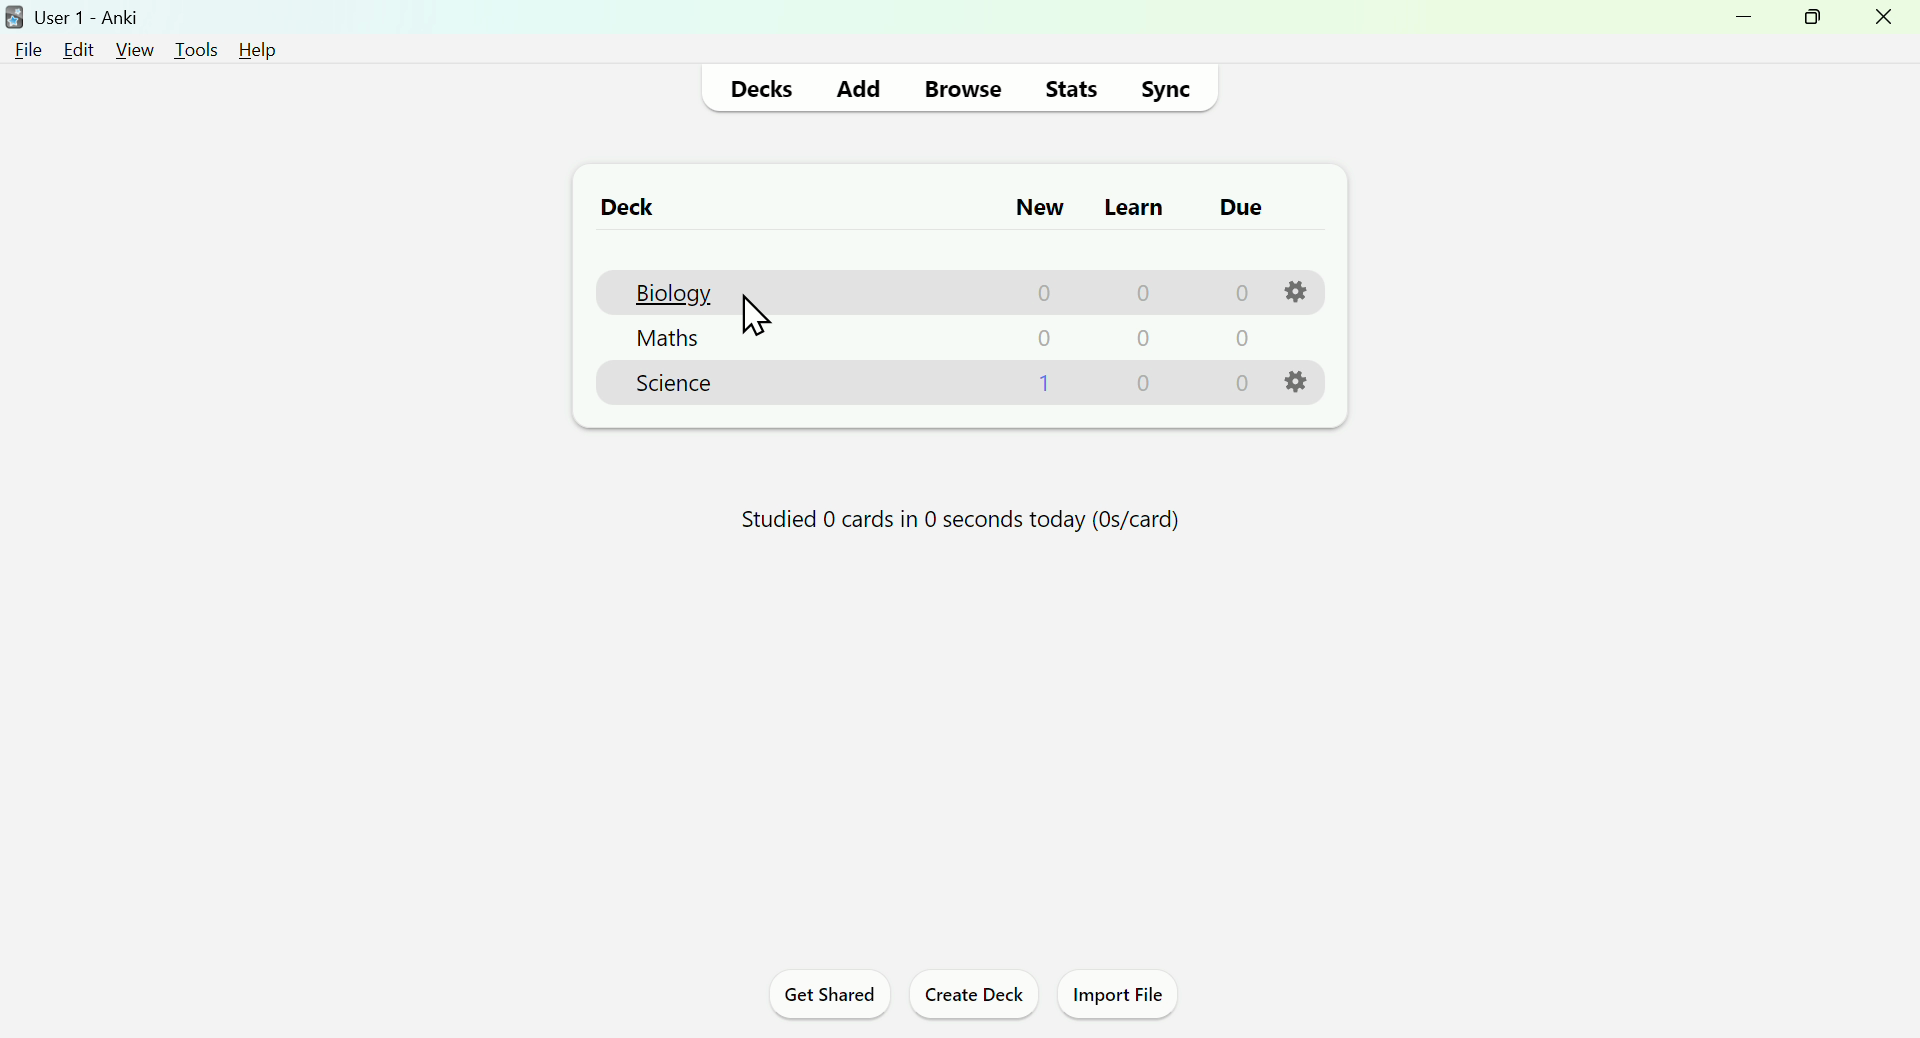 This screenshot has height=1038, width=1920. What do you see at coordinates (1041, 208) in the screenshot?
I see `New` at bounding box center [1041, 208].